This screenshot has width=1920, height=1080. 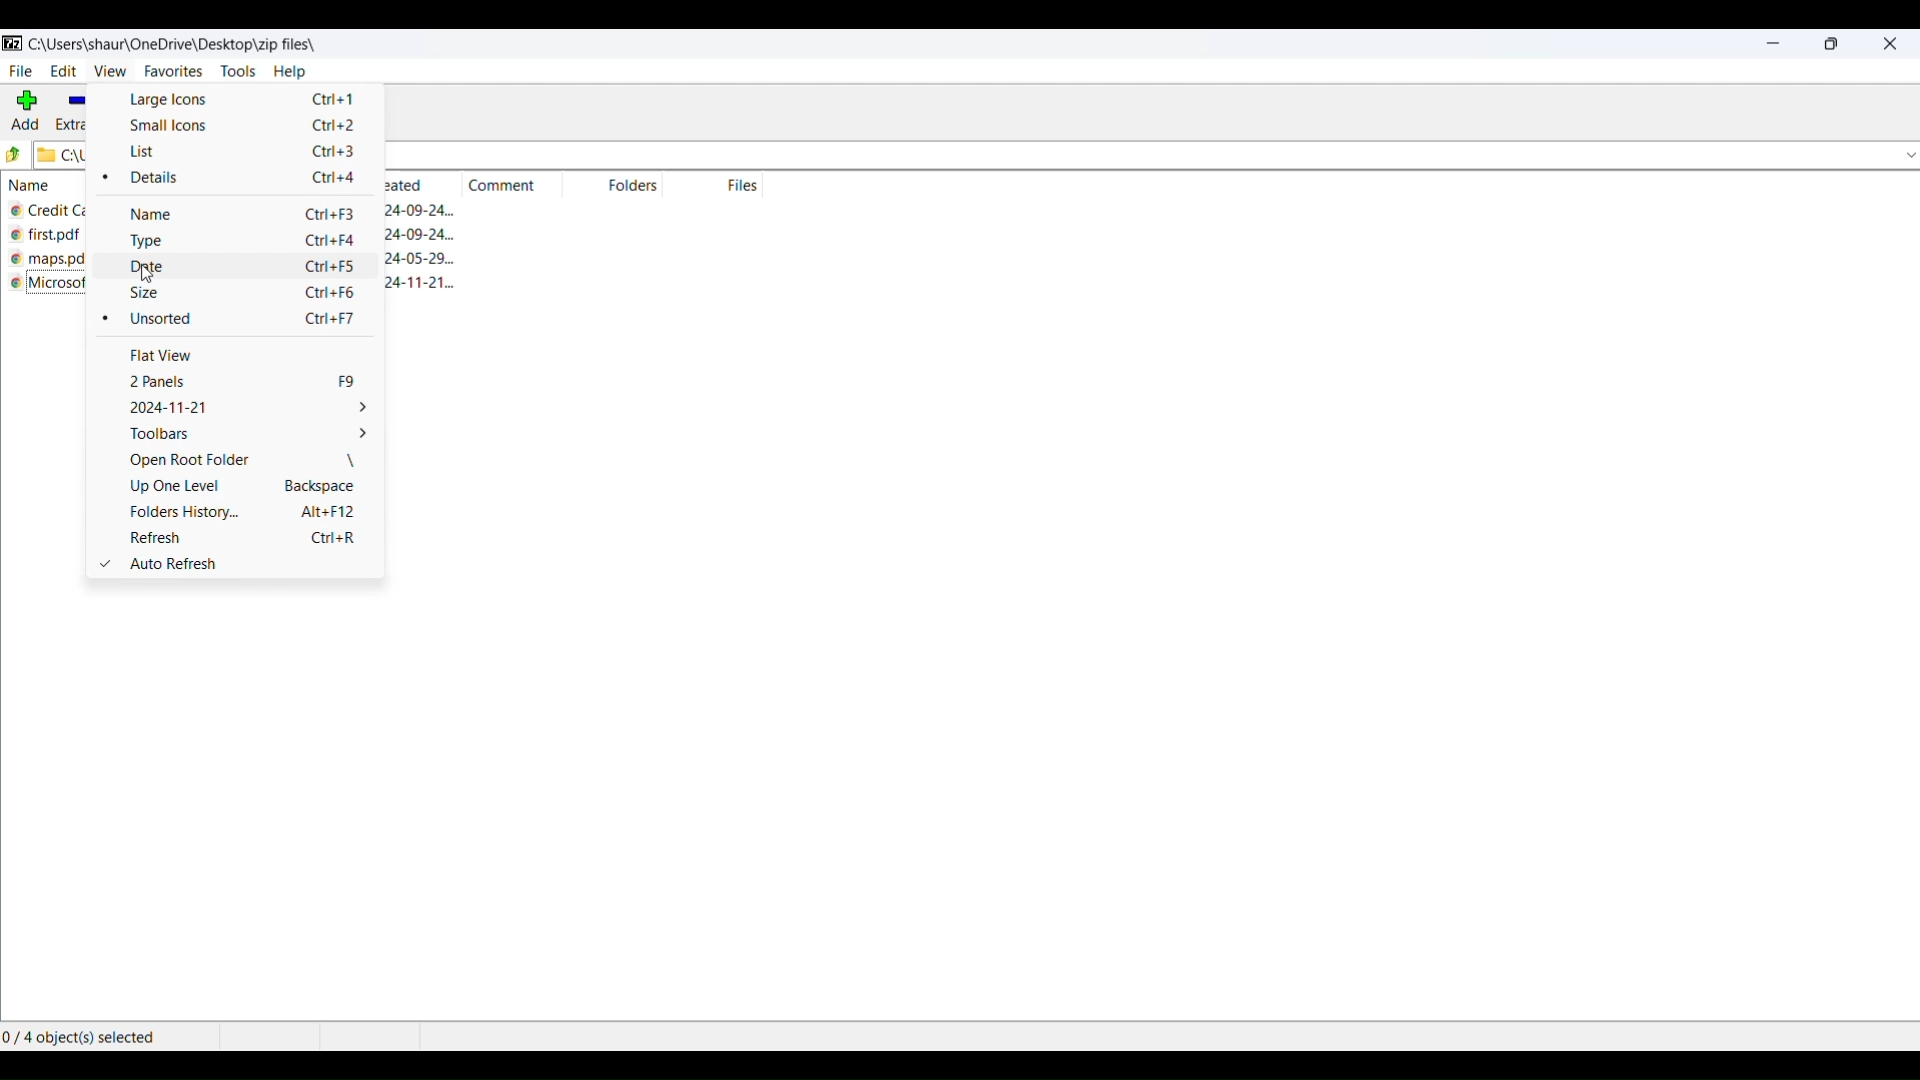 What do you see at coordinates (13, 154) in the screenshot?
I see `up to parent folder` at bounding box center [13, 154].